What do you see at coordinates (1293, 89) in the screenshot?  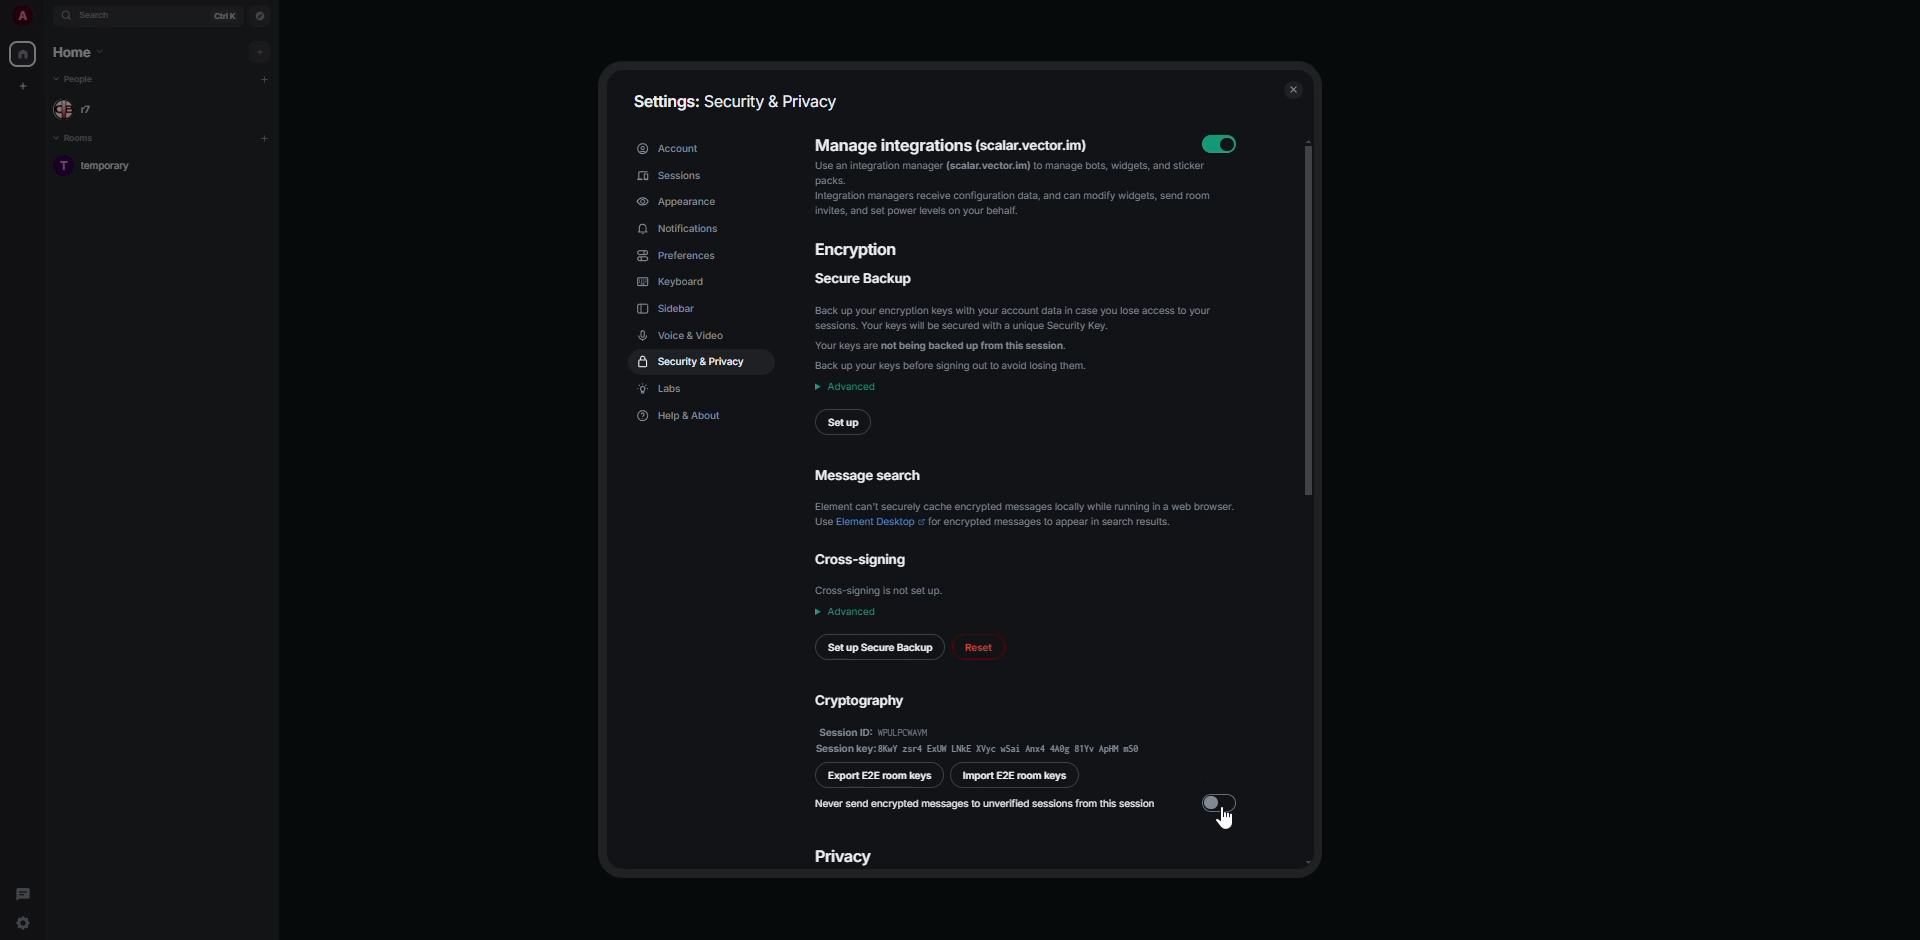 I see `close` at bounding box center [1293, 89].